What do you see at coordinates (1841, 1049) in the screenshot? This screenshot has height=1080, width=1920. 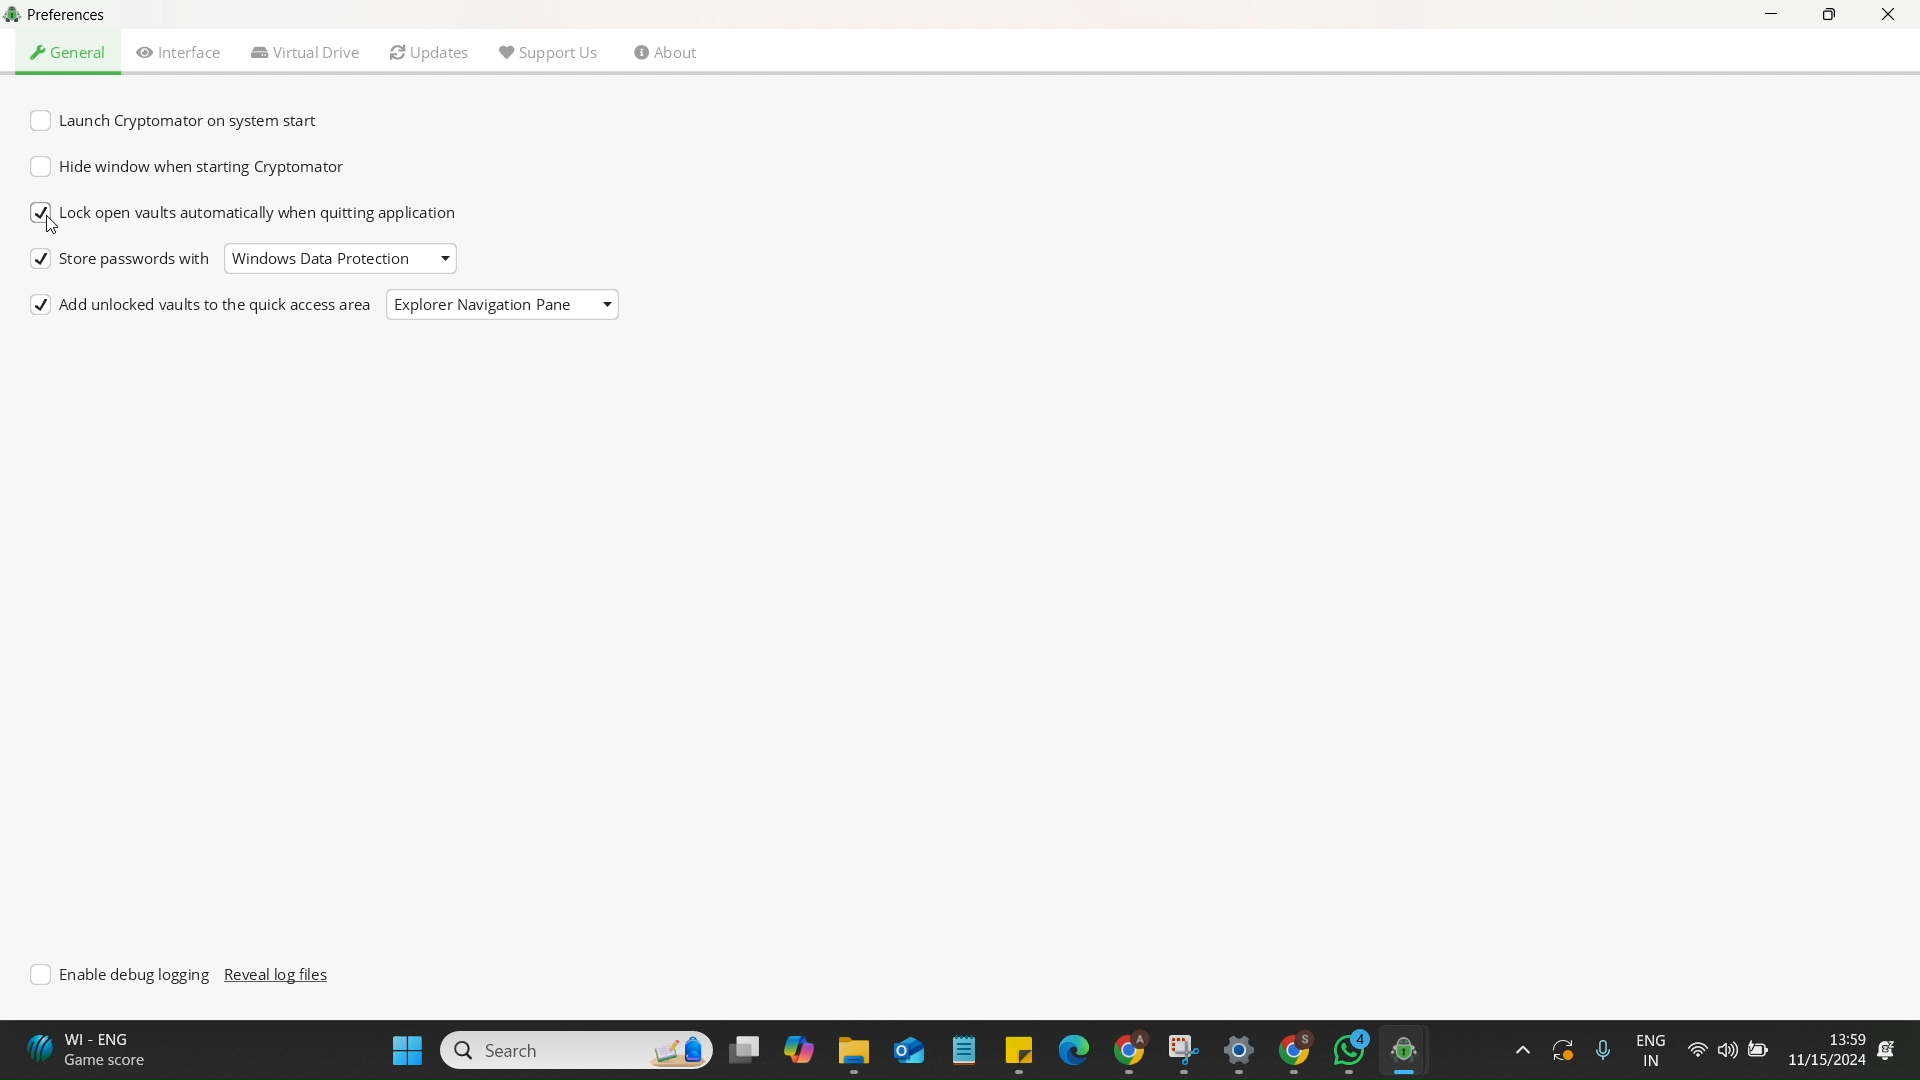 I see `Date and Time` at bounding box center [1841, 1049].